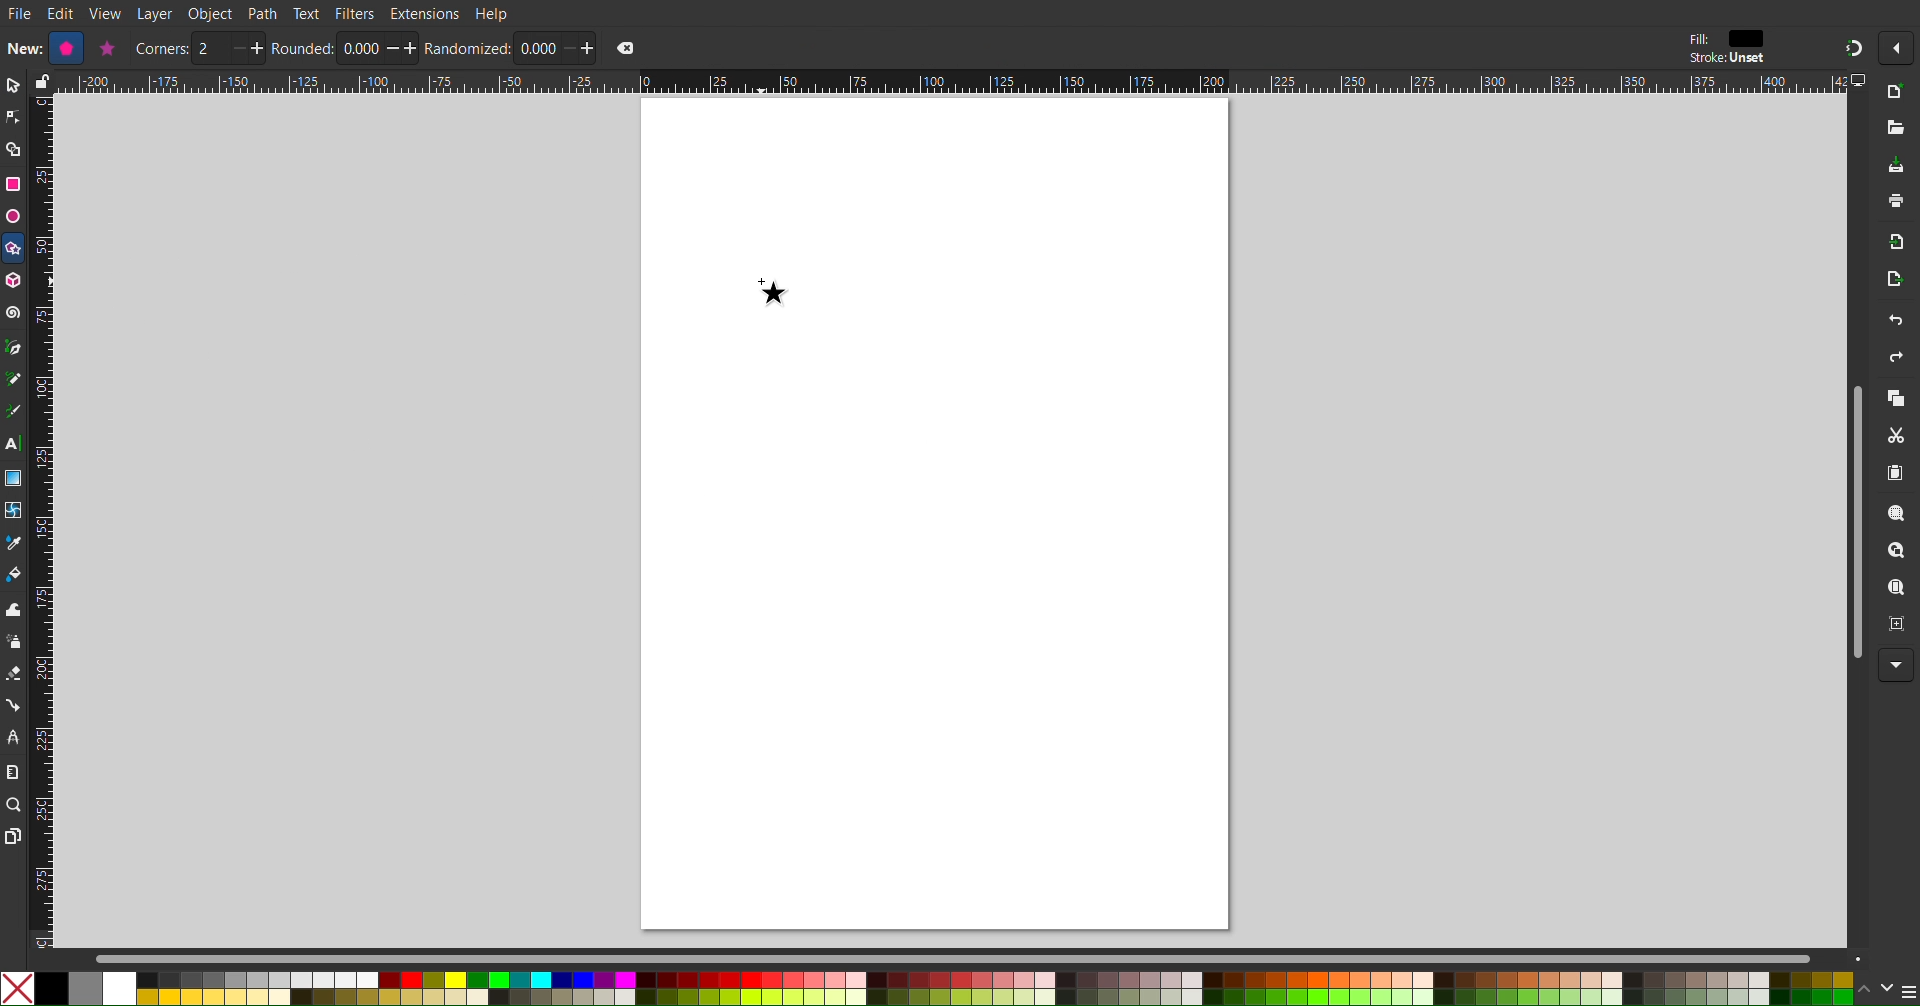  I want to click on Mesh Tool, so click(14, 512).